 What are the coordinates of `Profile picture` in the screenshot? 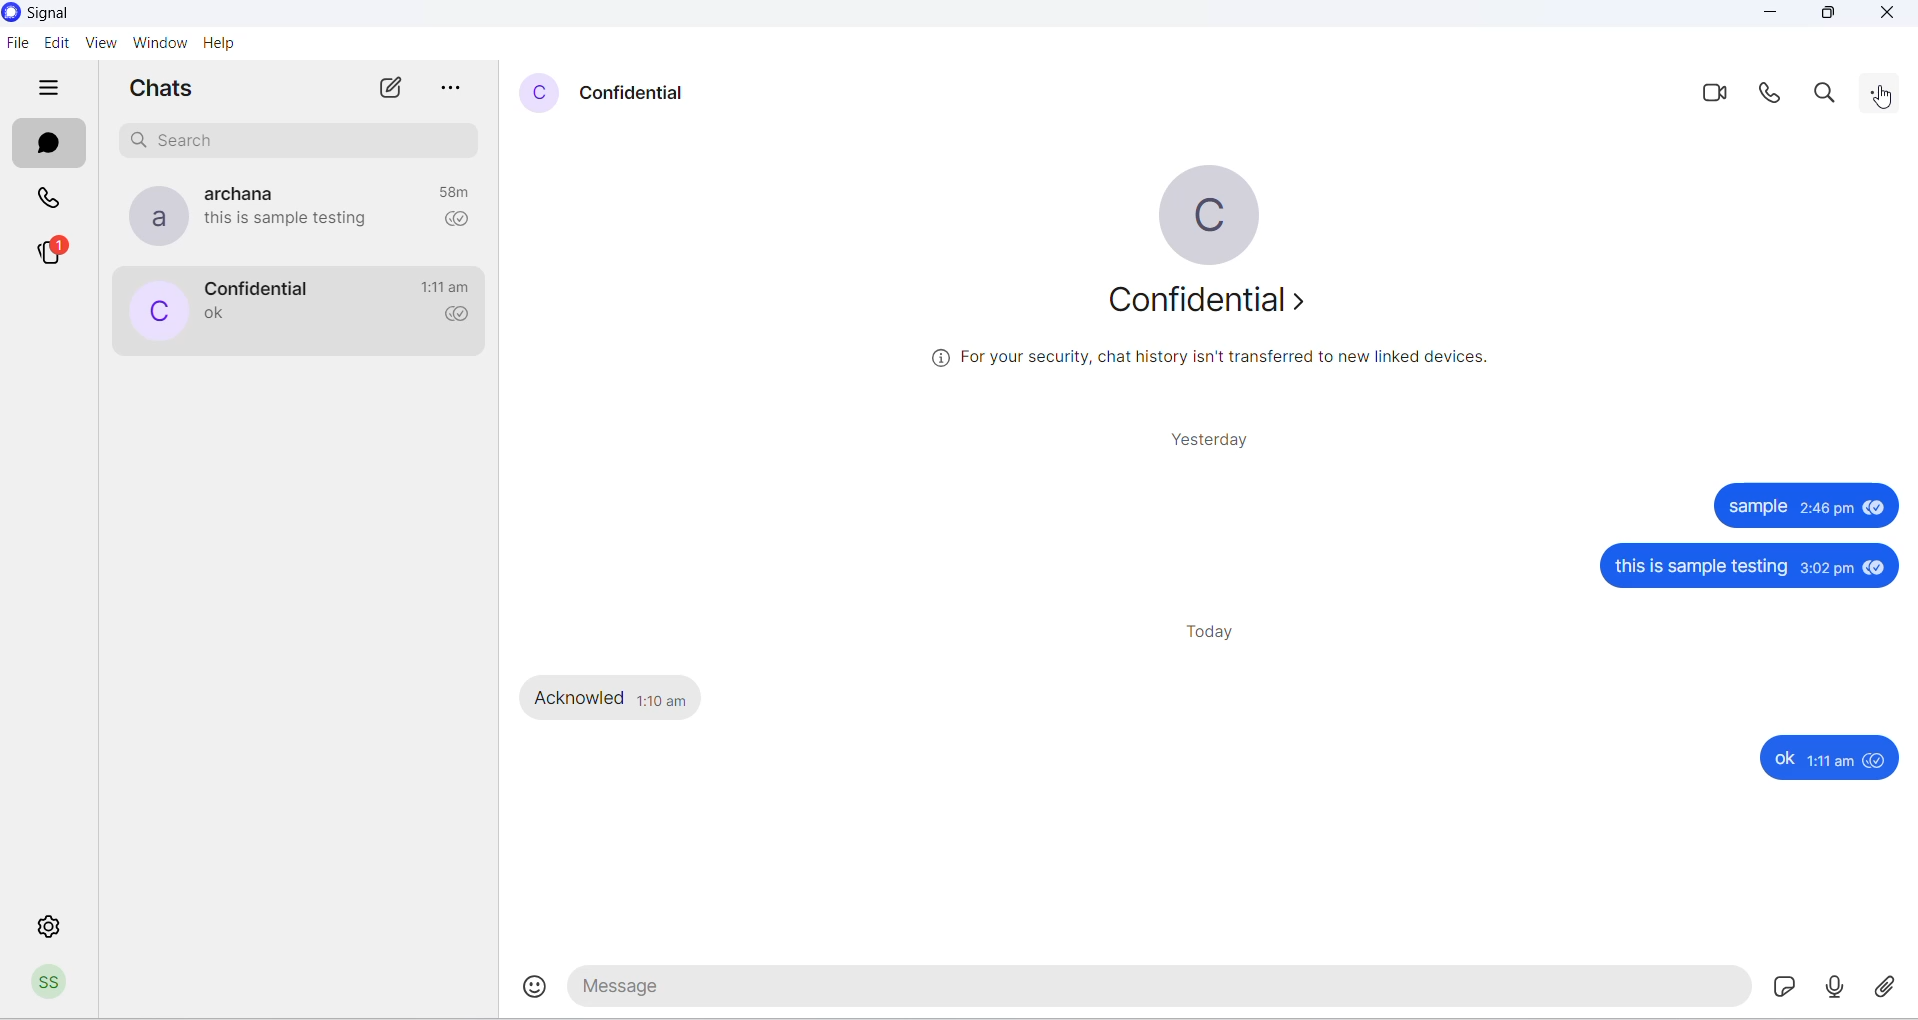 It's located at (53, 986).